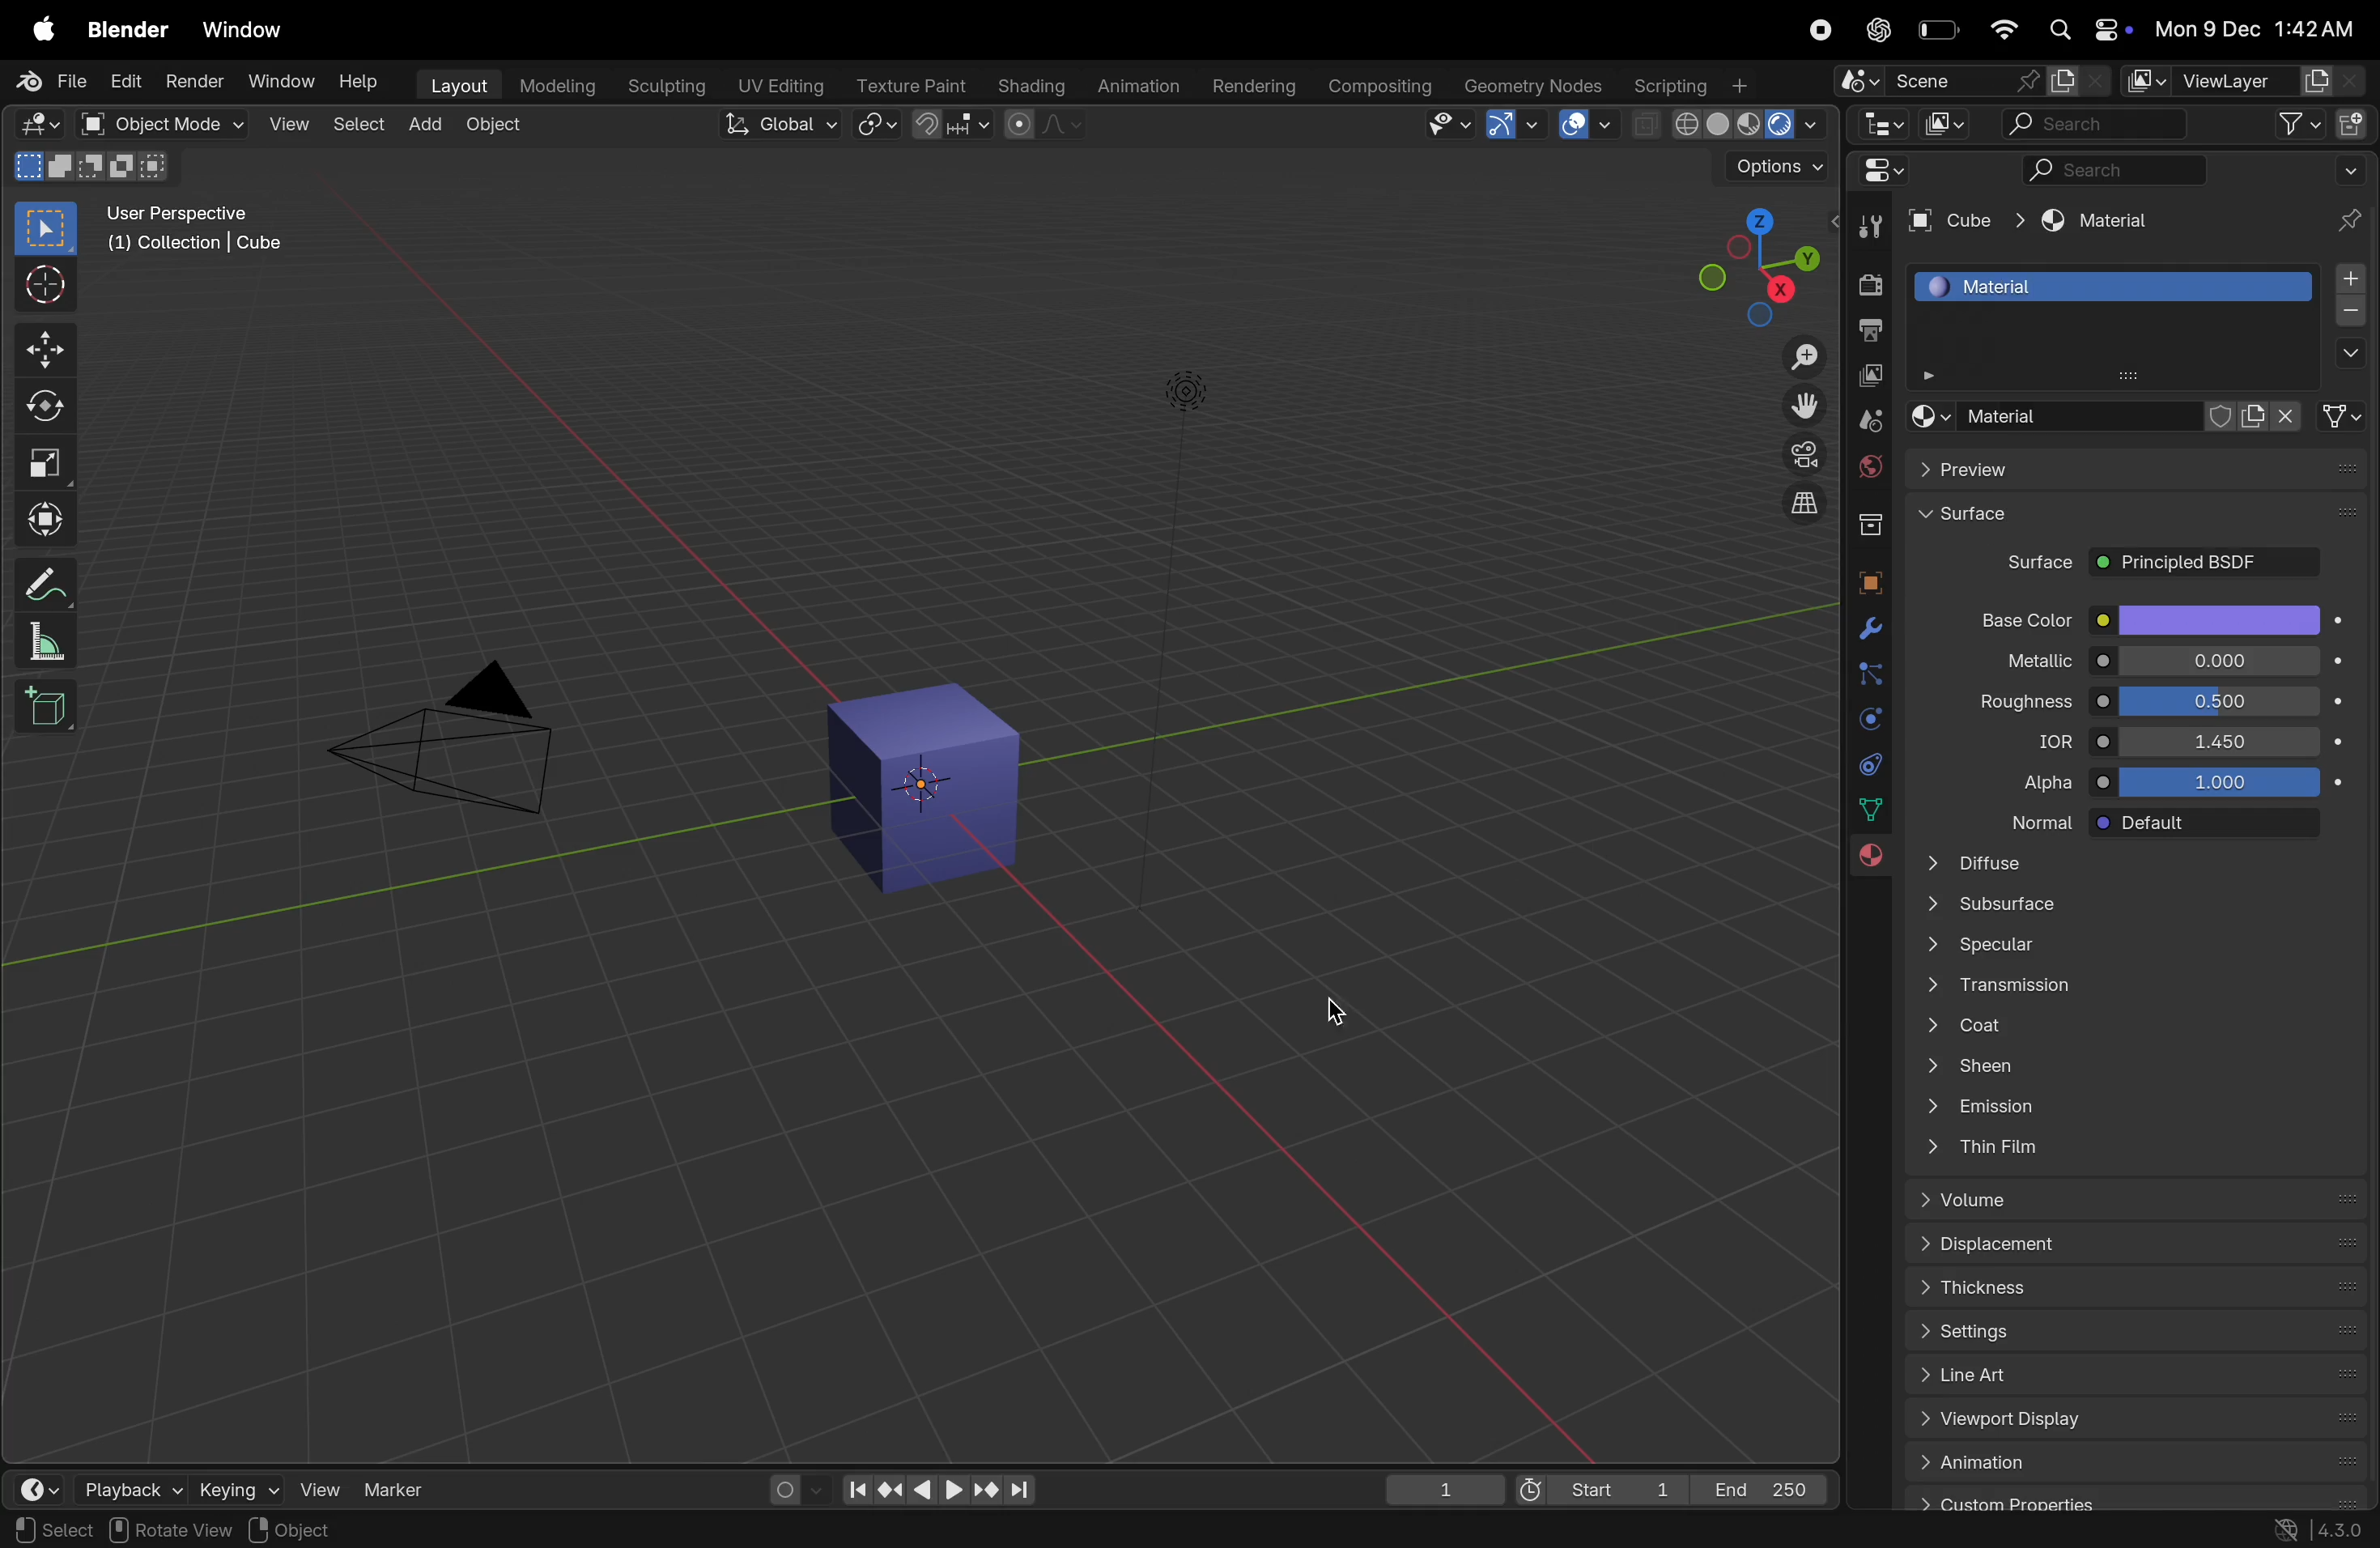 The height and width of the screenshot is (1548, 2380). Describe the element at coordinates (2350, 279) in the screenshot. I see `add materail slor` at that location.